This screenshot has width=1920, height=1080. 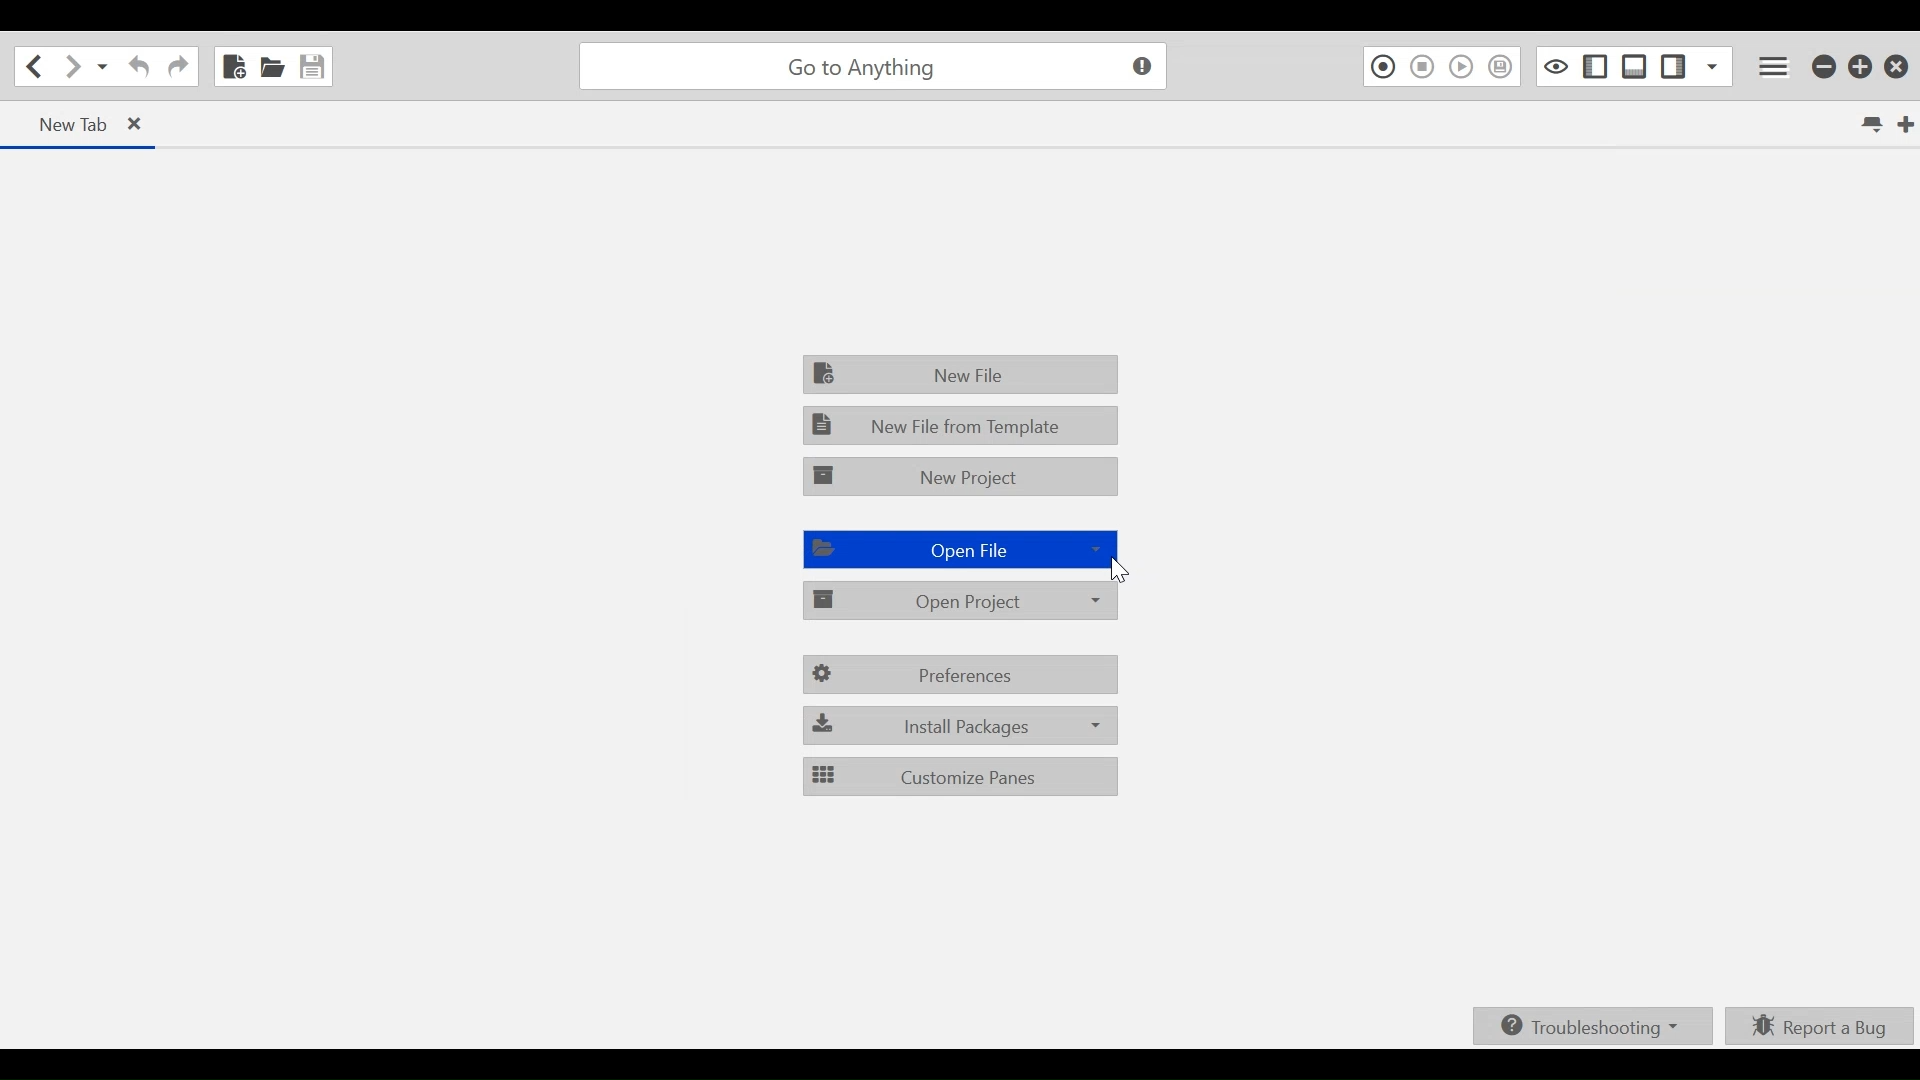 What do you see at coordinates (964, 376) in the screenshot?
I see `New File` at bounding box center [964, 376].